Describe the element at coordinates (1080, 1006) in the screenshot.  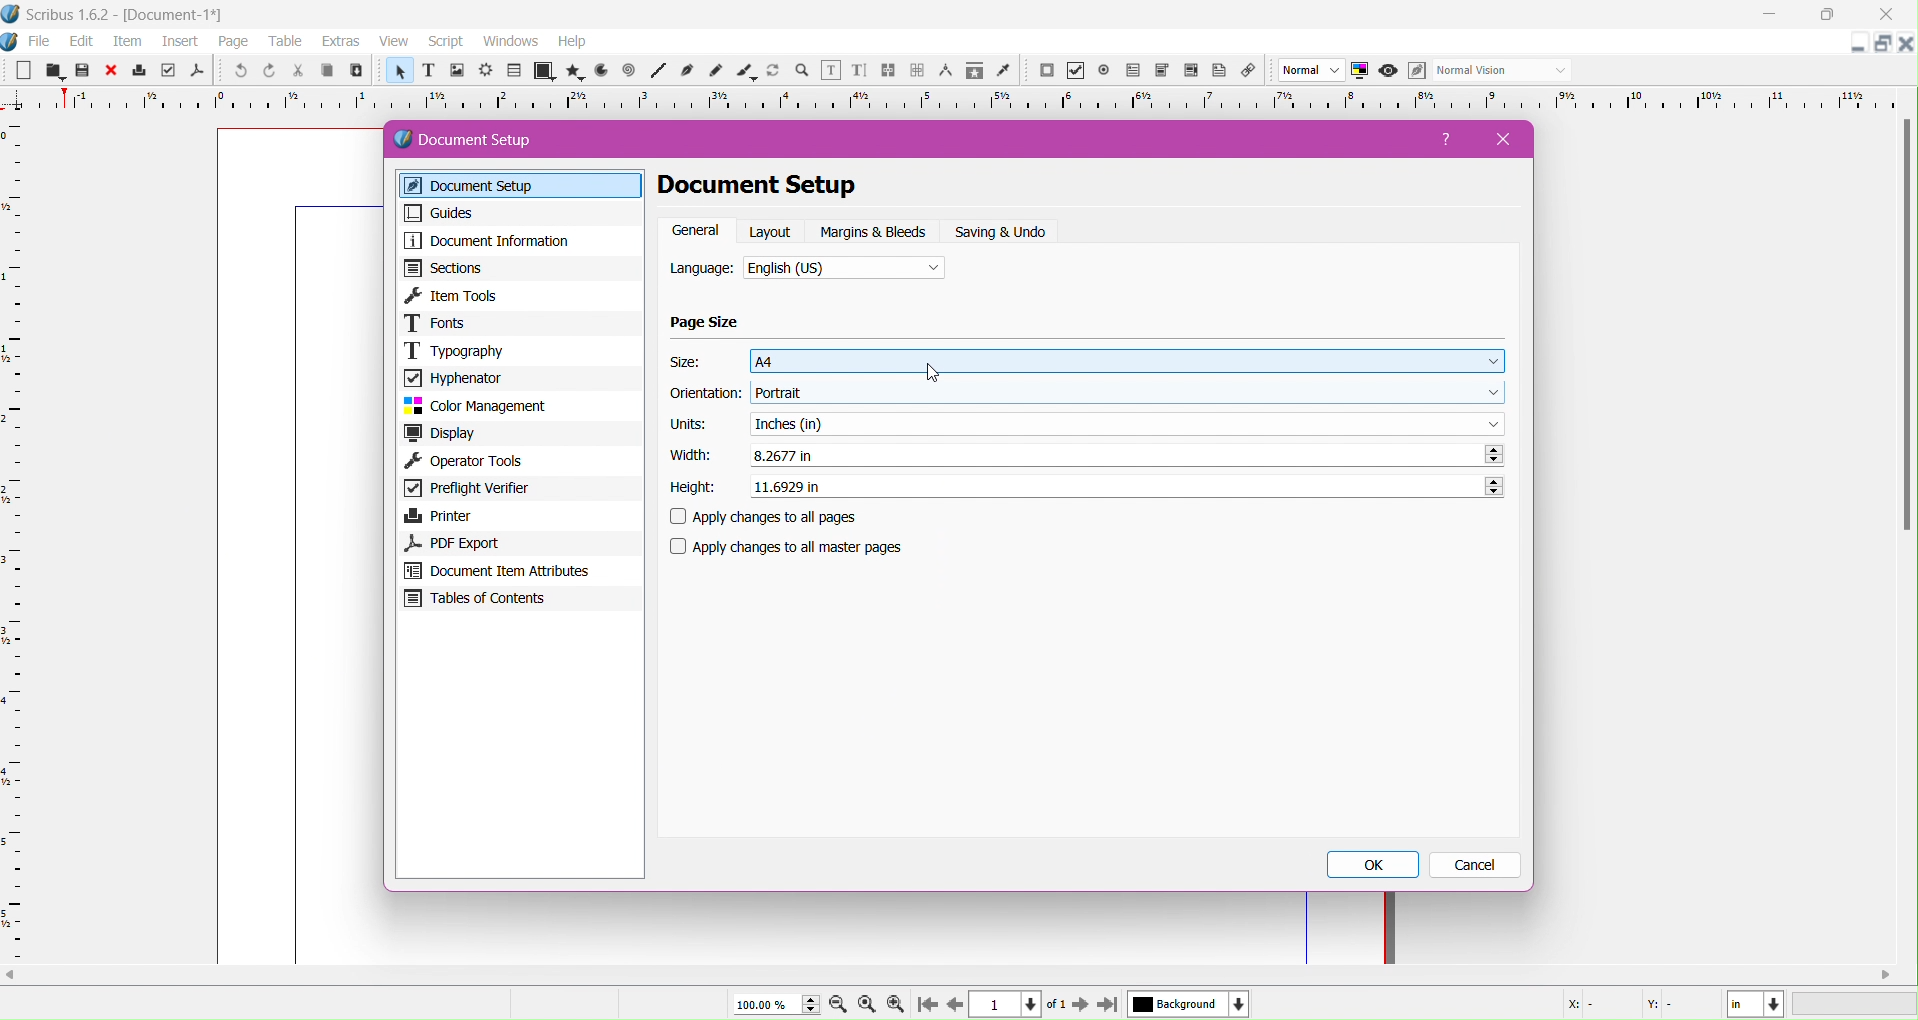
I see `go to next page` at that location.